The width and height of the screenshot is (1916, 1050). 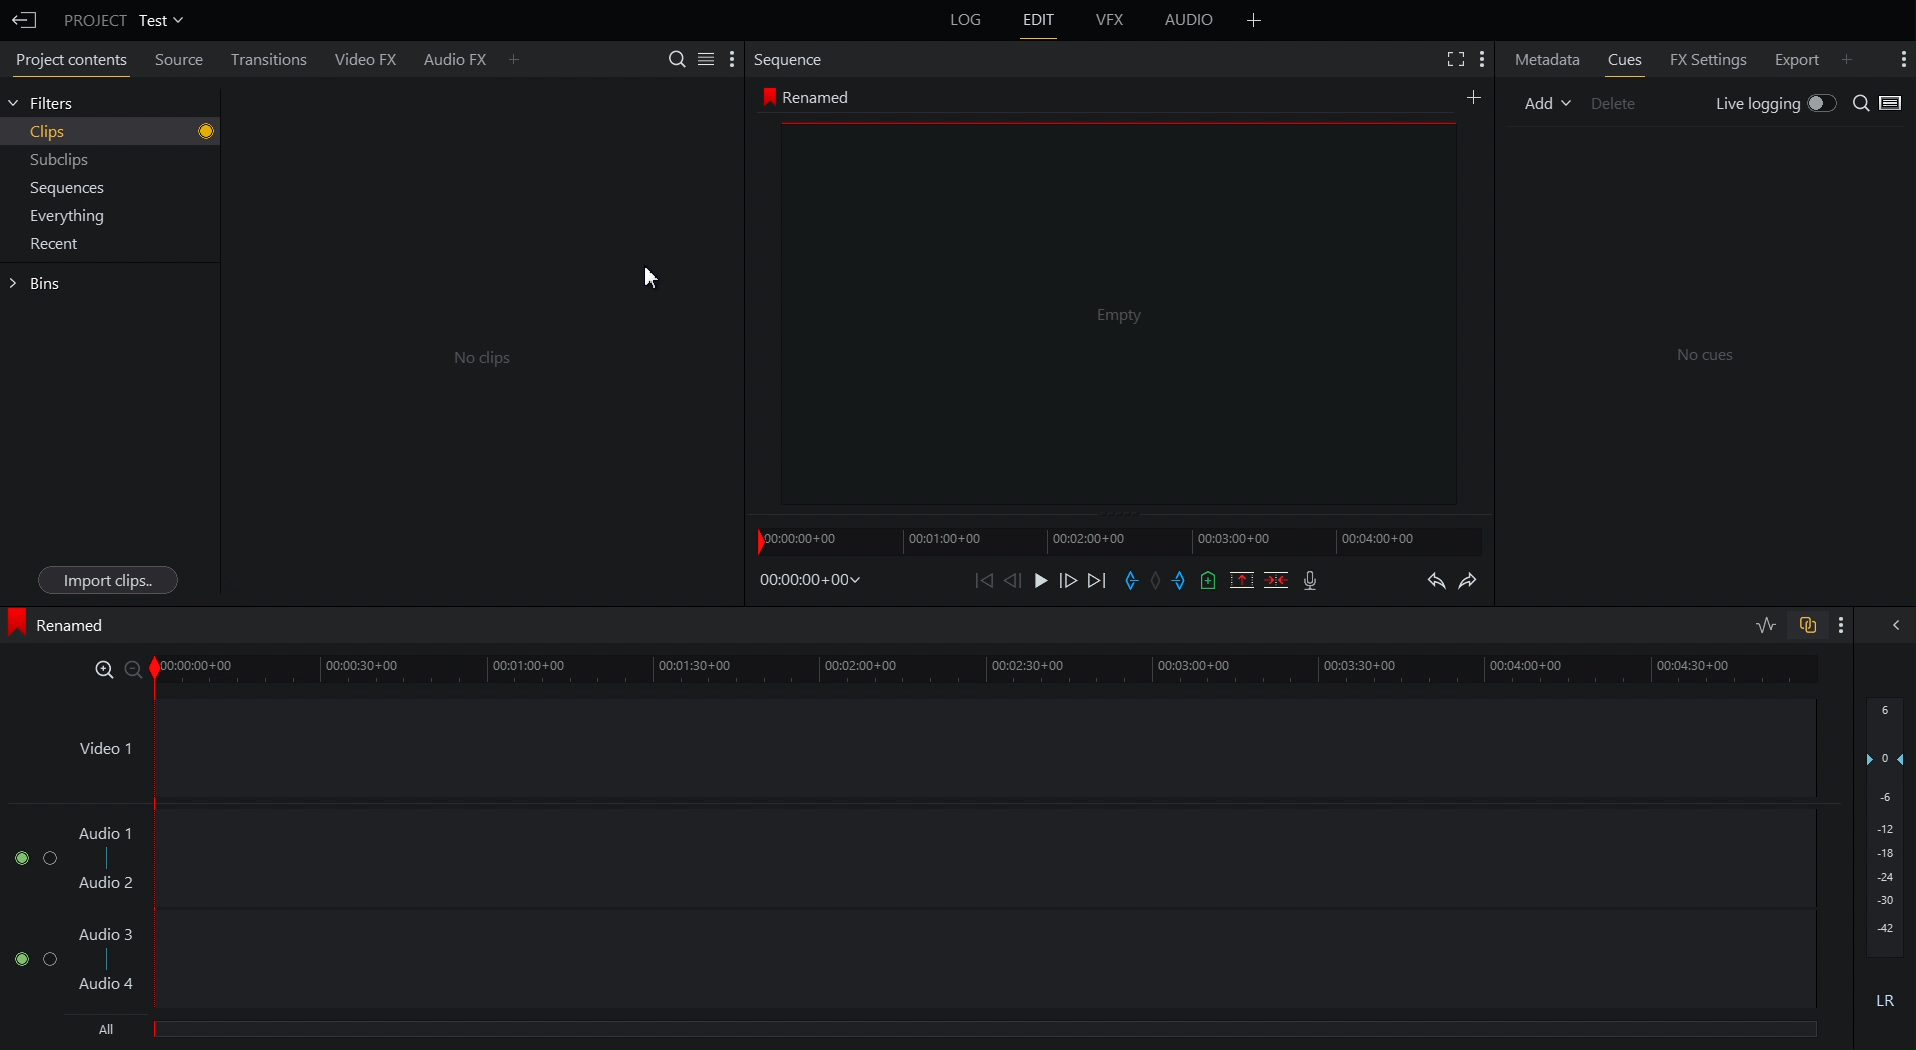 I want to click on Gins, so click(x=40, y=284).